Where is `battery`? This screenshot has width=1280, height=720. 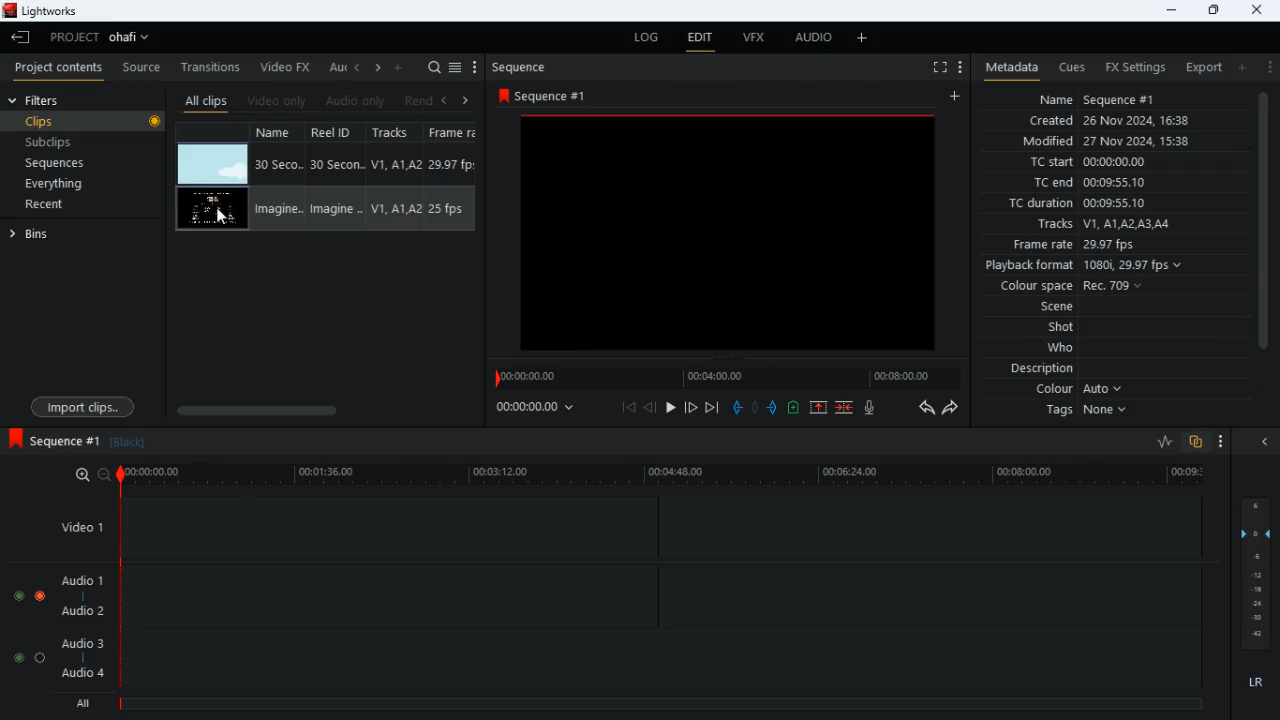
battery is located at coordinates (795, 409).